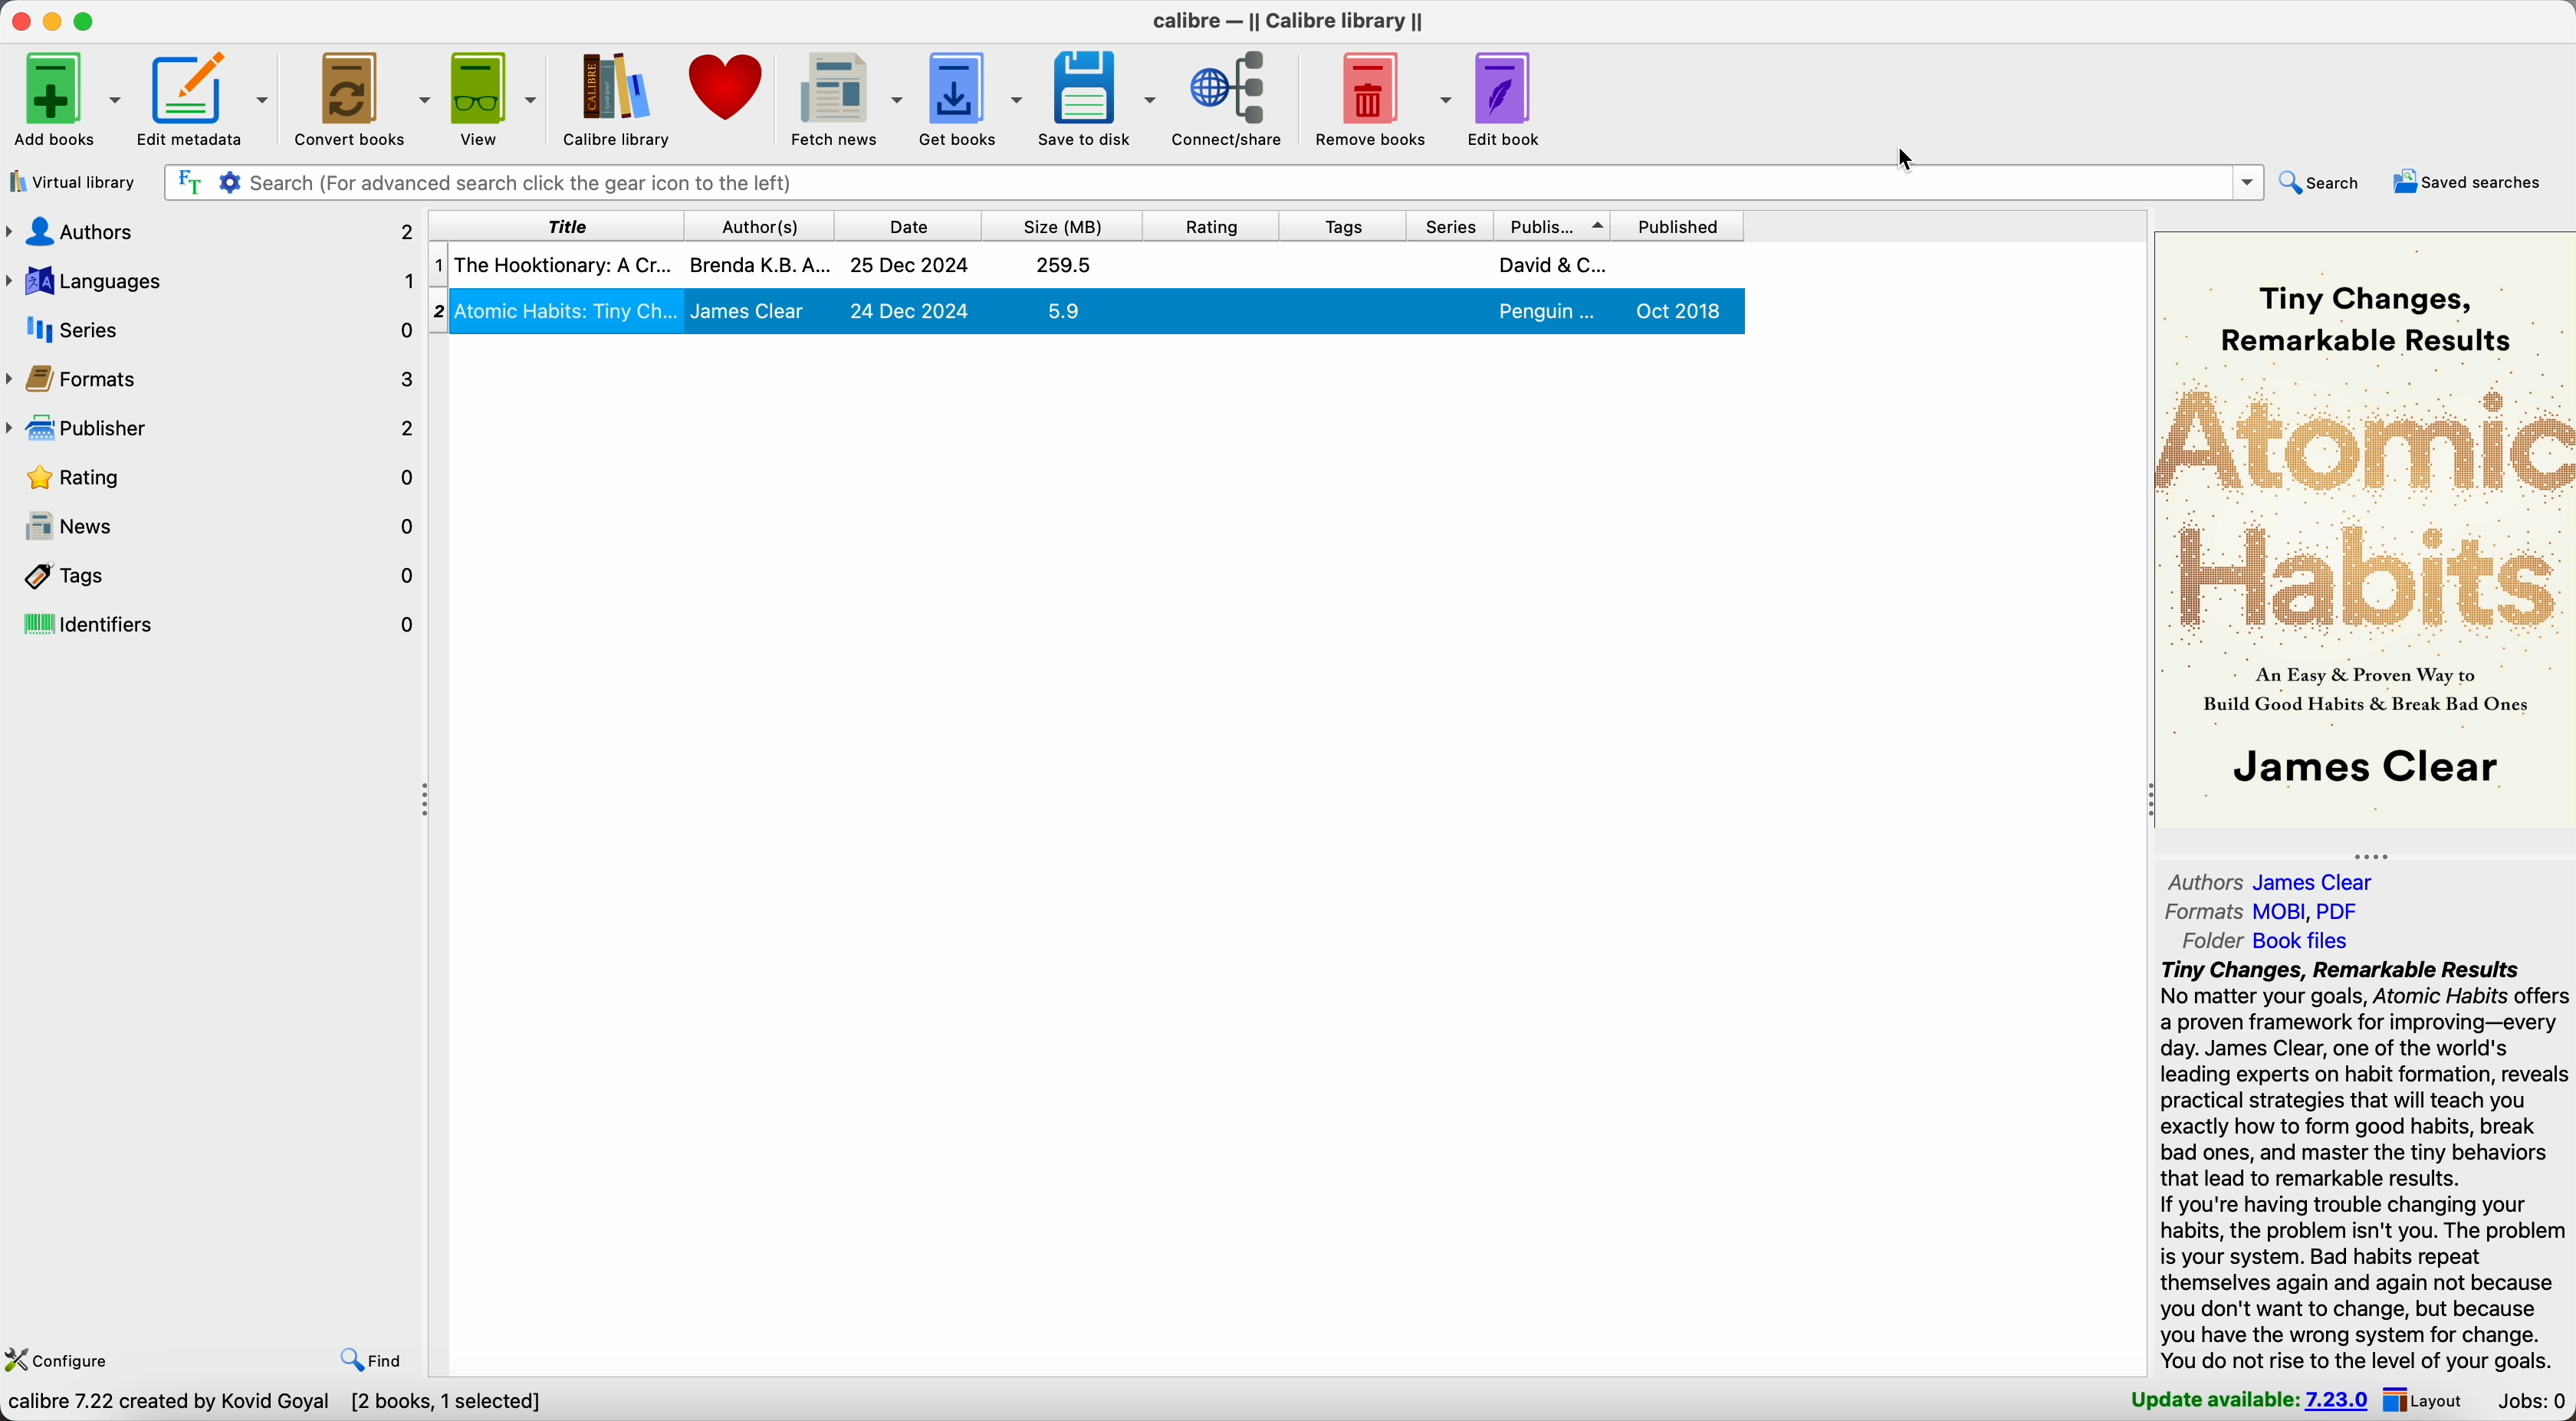 This screenshot has width=2576, height=1421. Describe the element at coordinates (89, 19) in the screenshot. I see `maximize Calibre` at that location.